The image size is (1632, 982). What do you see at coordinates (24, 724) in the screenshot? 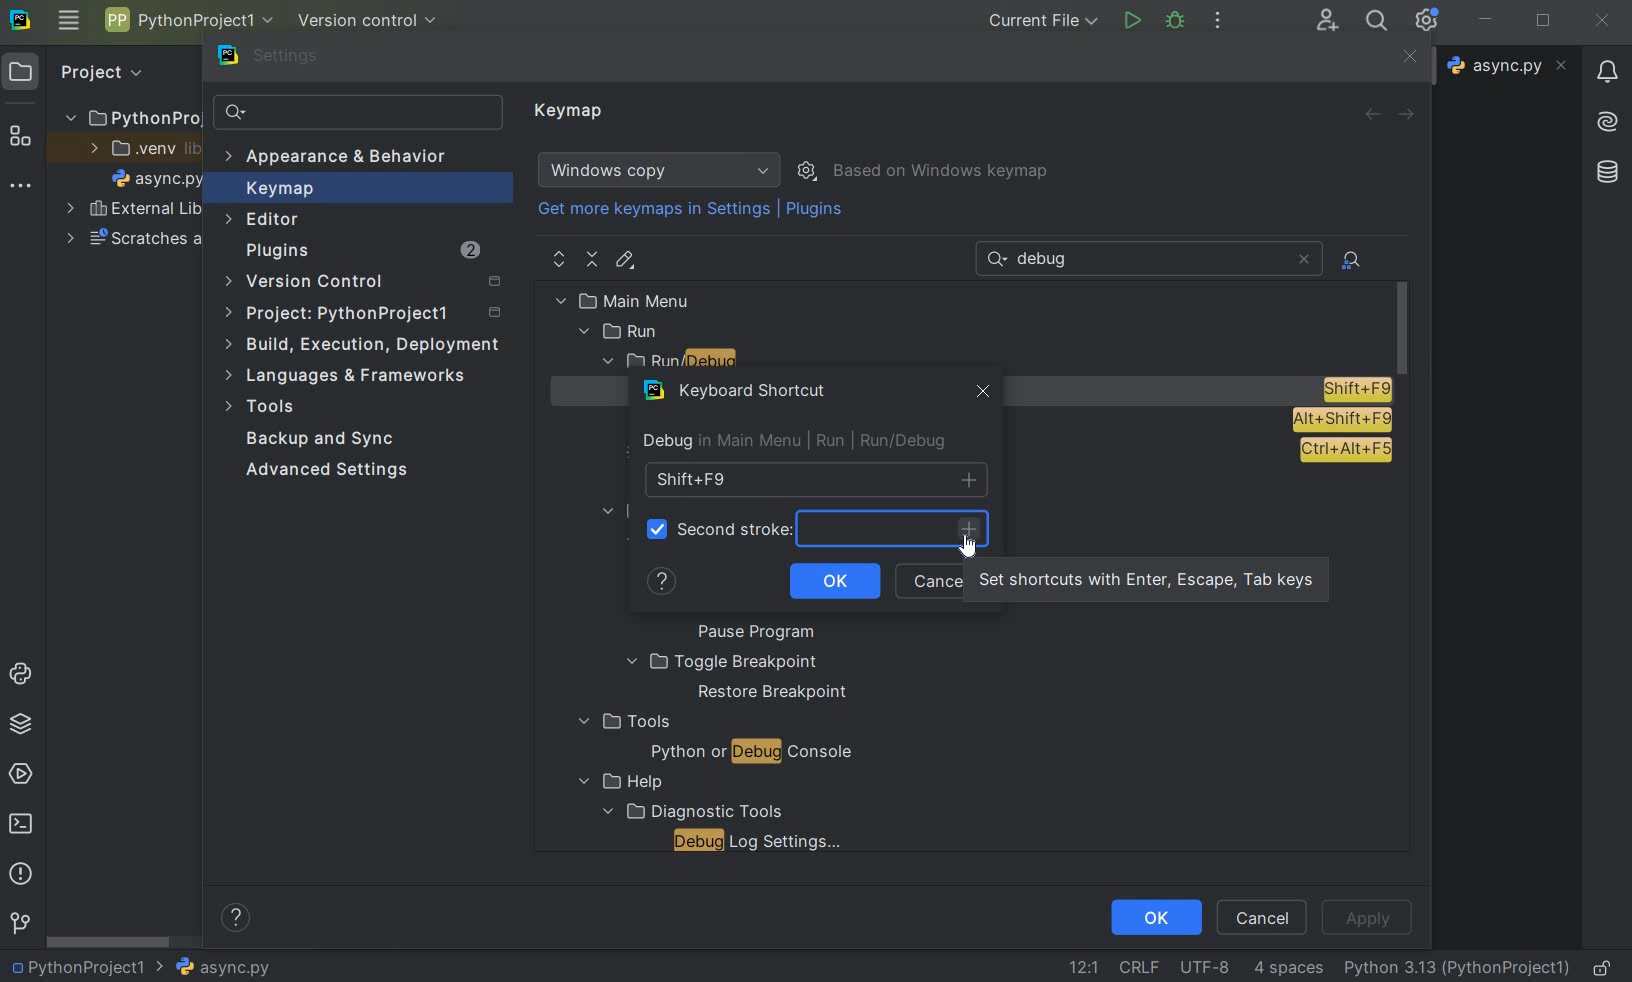
I see `python packages` at bounding box center [24, 724].